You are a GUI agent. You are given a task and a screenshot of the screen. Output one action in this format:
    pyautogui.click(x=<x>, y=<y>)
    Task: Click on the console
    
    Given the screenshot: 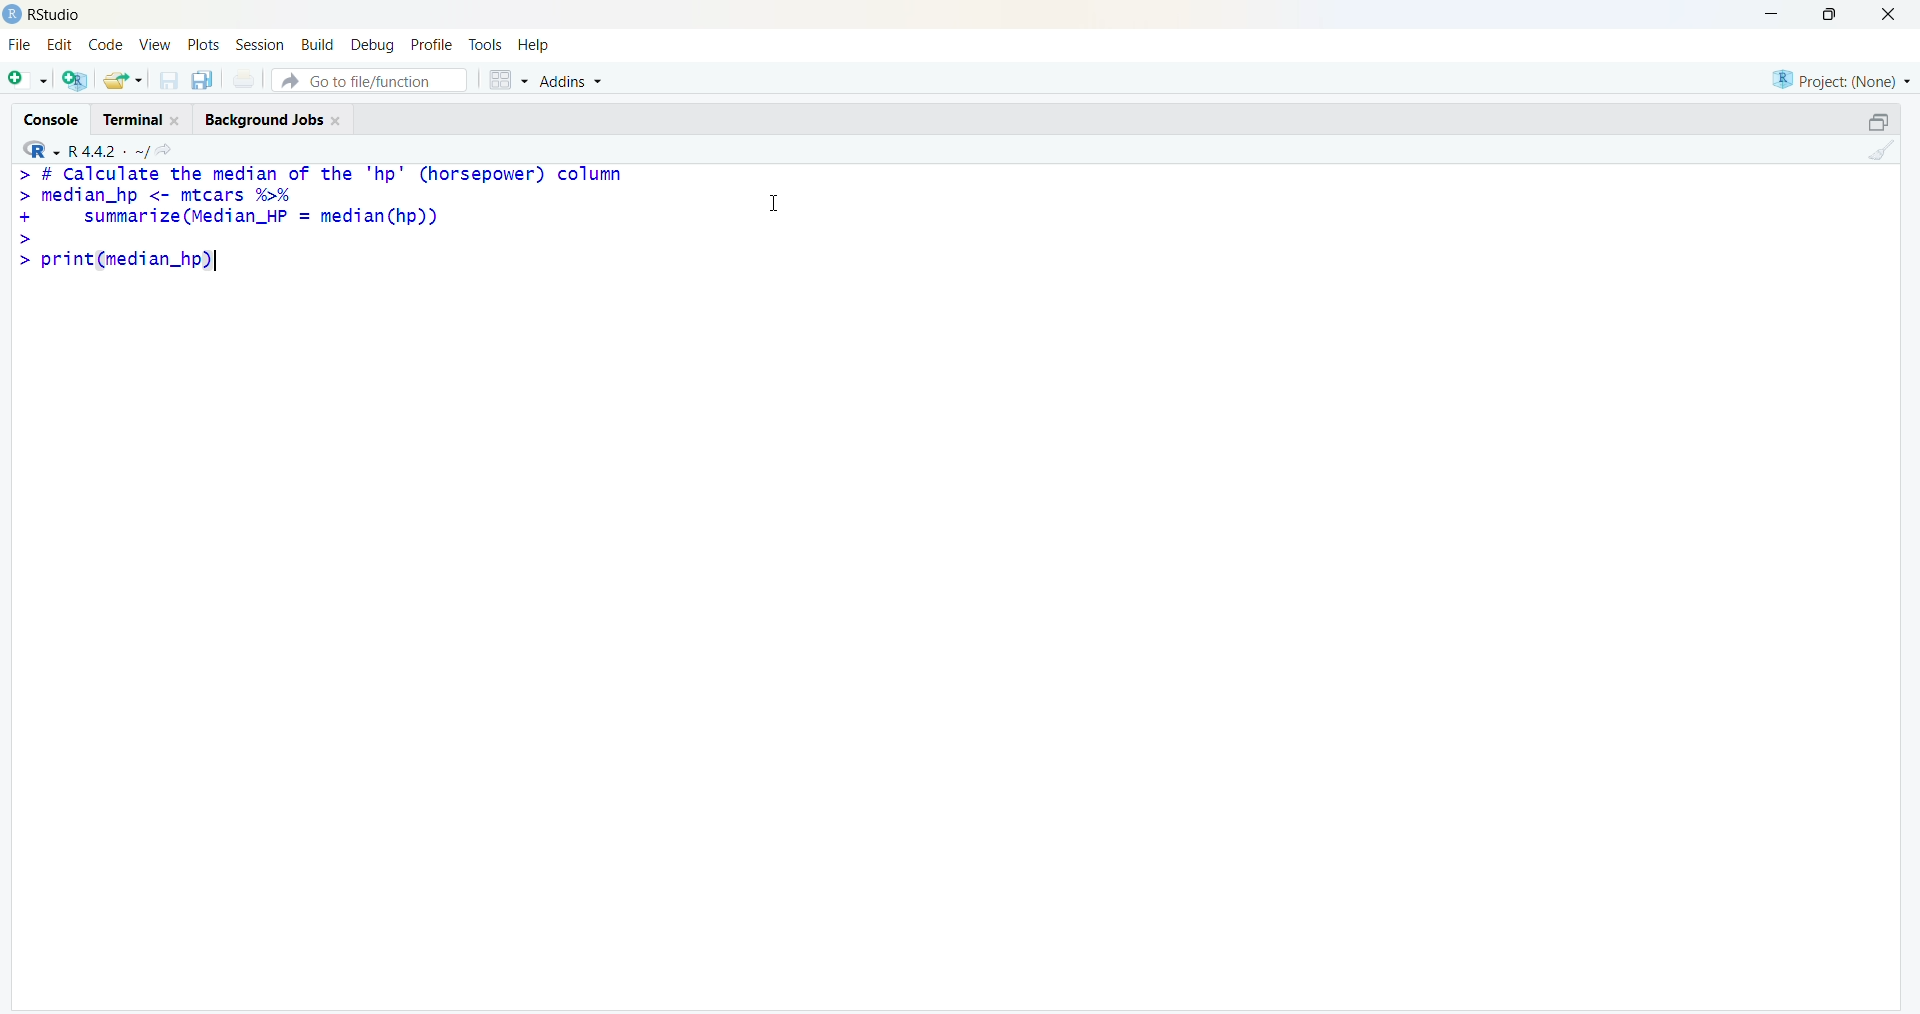 What is the action you would take?
    pyautogui.click(x=53, y=120)
    